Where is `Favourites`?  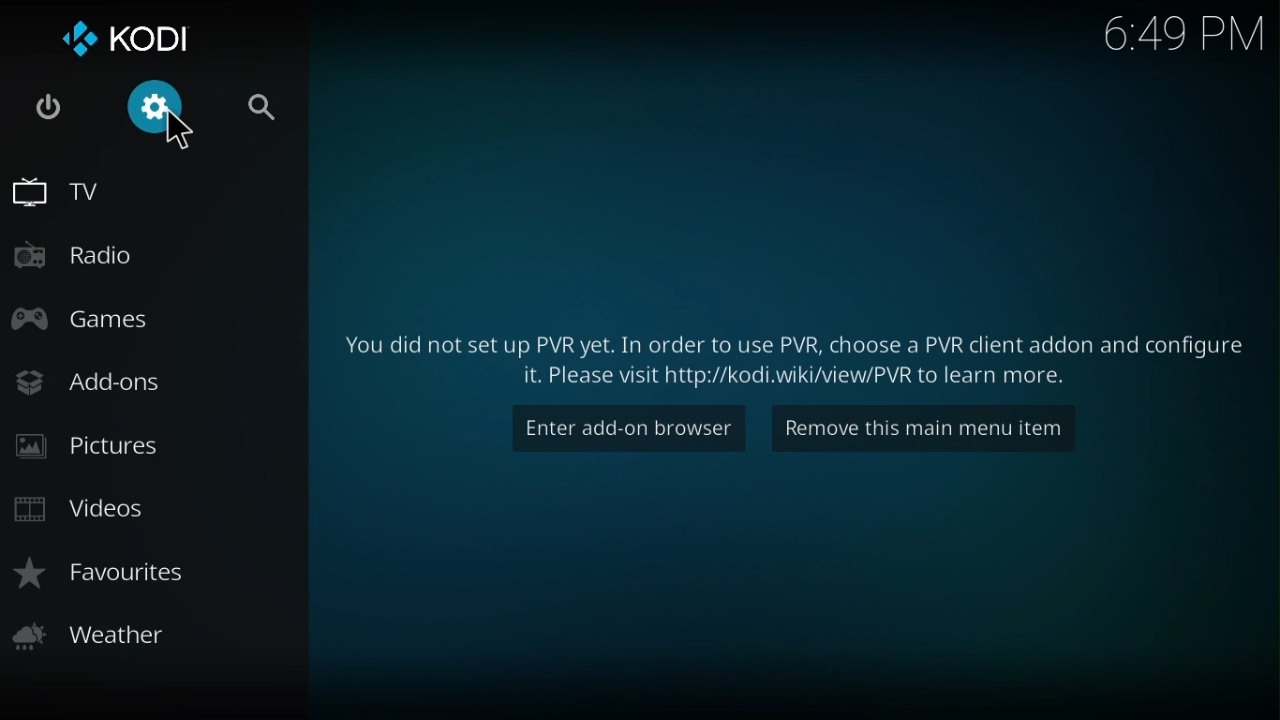 Favourites is located at coordinates (107, 568).